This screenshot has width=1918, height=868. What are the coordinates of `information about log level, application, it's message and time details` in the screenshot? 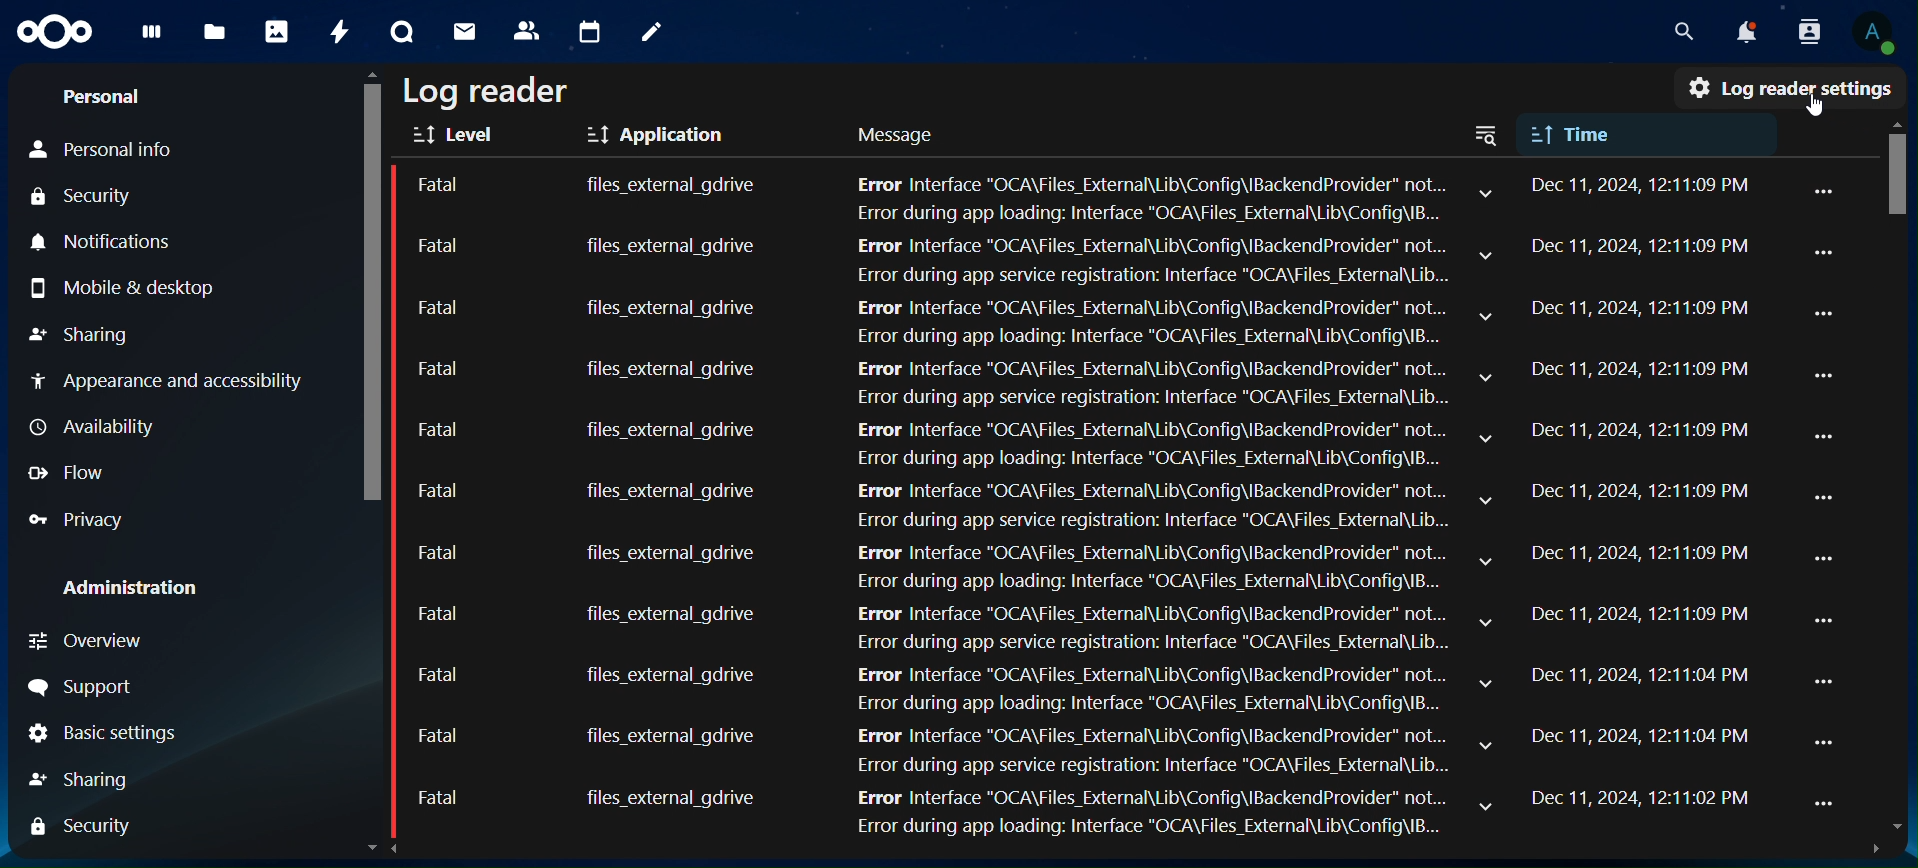 It's located at (1082, 688).